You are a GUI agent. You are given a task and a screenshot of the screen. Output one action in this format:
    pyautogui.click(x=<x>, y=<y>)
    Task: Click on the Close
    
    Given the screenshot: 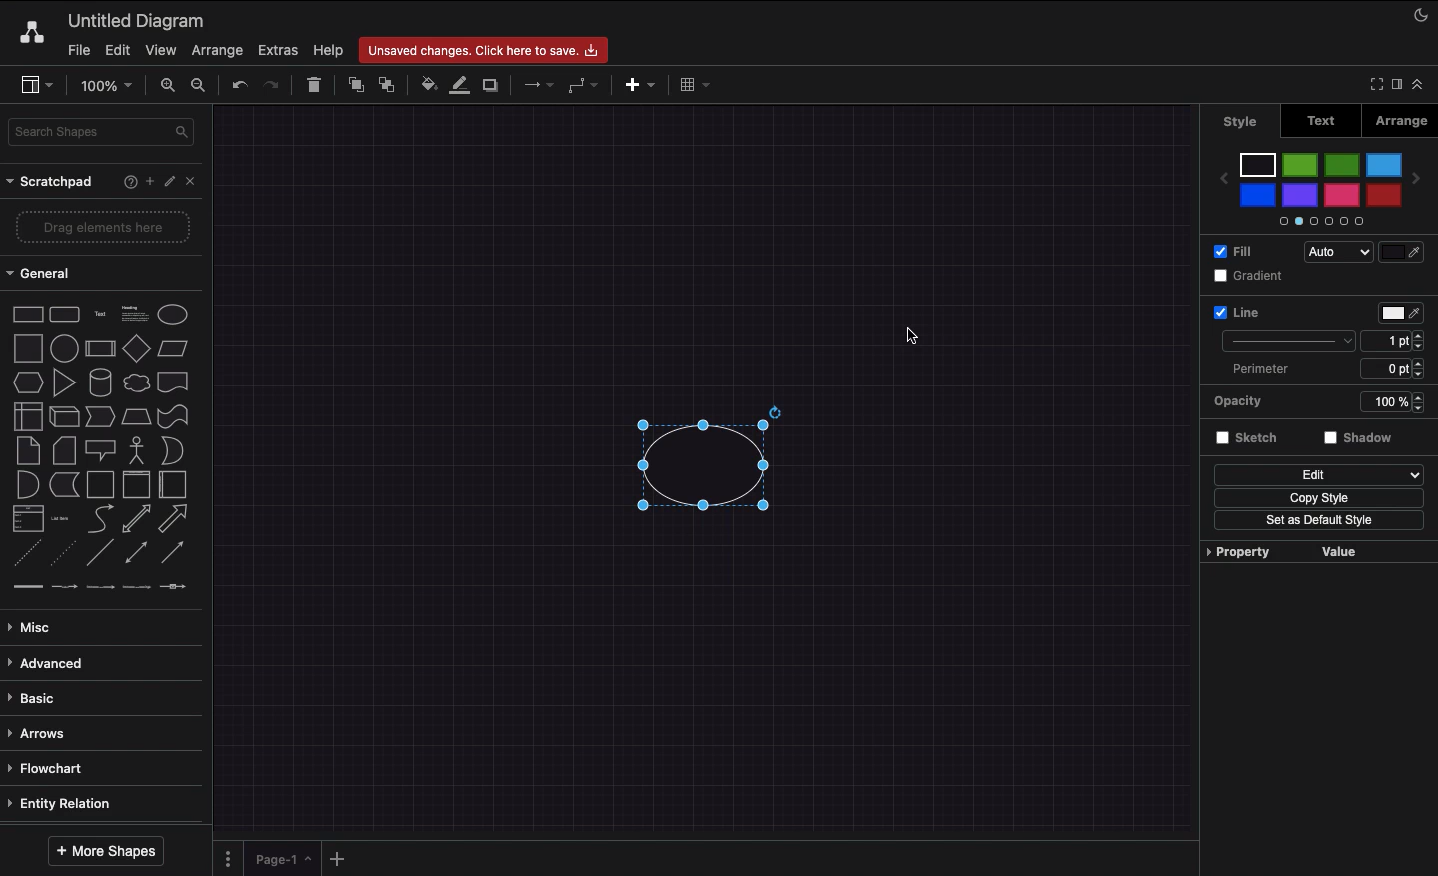 What is the action you would take?
    pyautogui.click(x=196, y=180)
    